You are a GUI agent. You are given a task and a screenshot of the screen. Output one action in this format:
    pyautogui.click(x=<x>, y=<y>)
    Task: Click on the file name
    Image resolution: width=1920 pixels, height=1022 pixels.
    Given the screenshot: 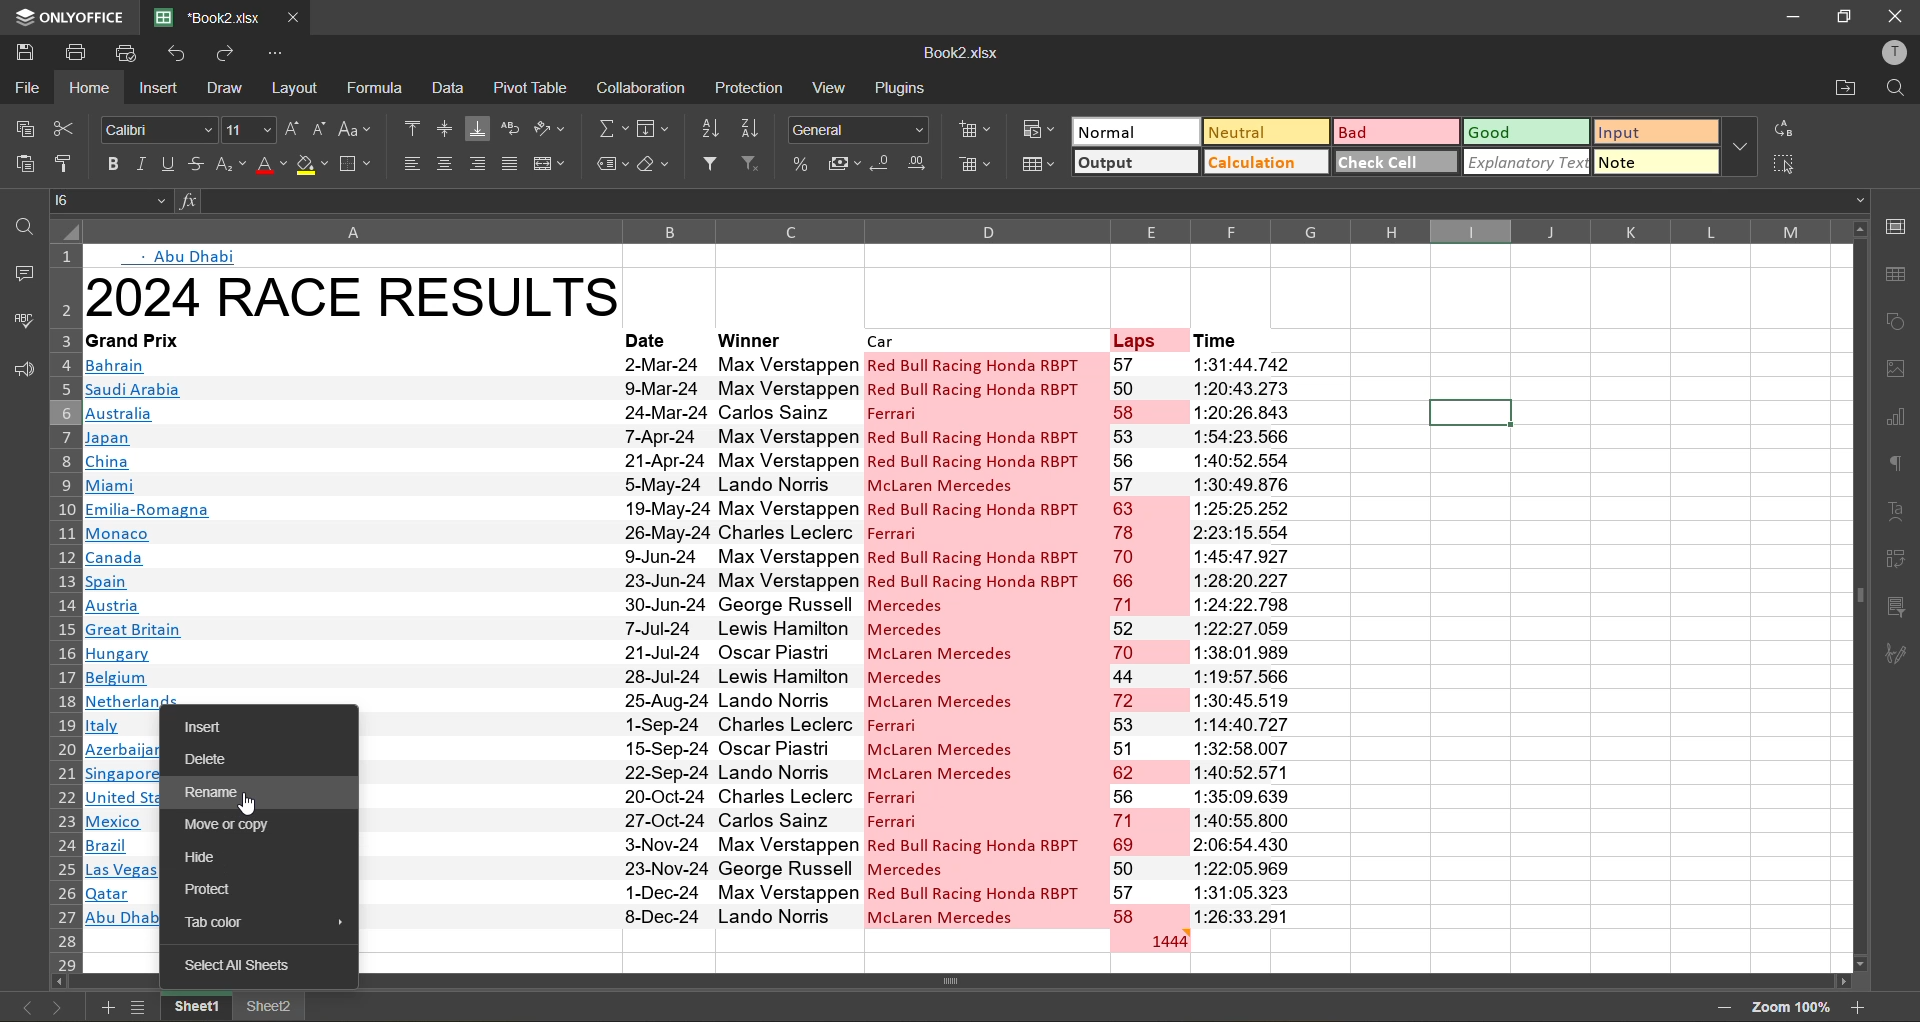 What is the action you would take?
    pyautogui.click(x=958, y=52)
    